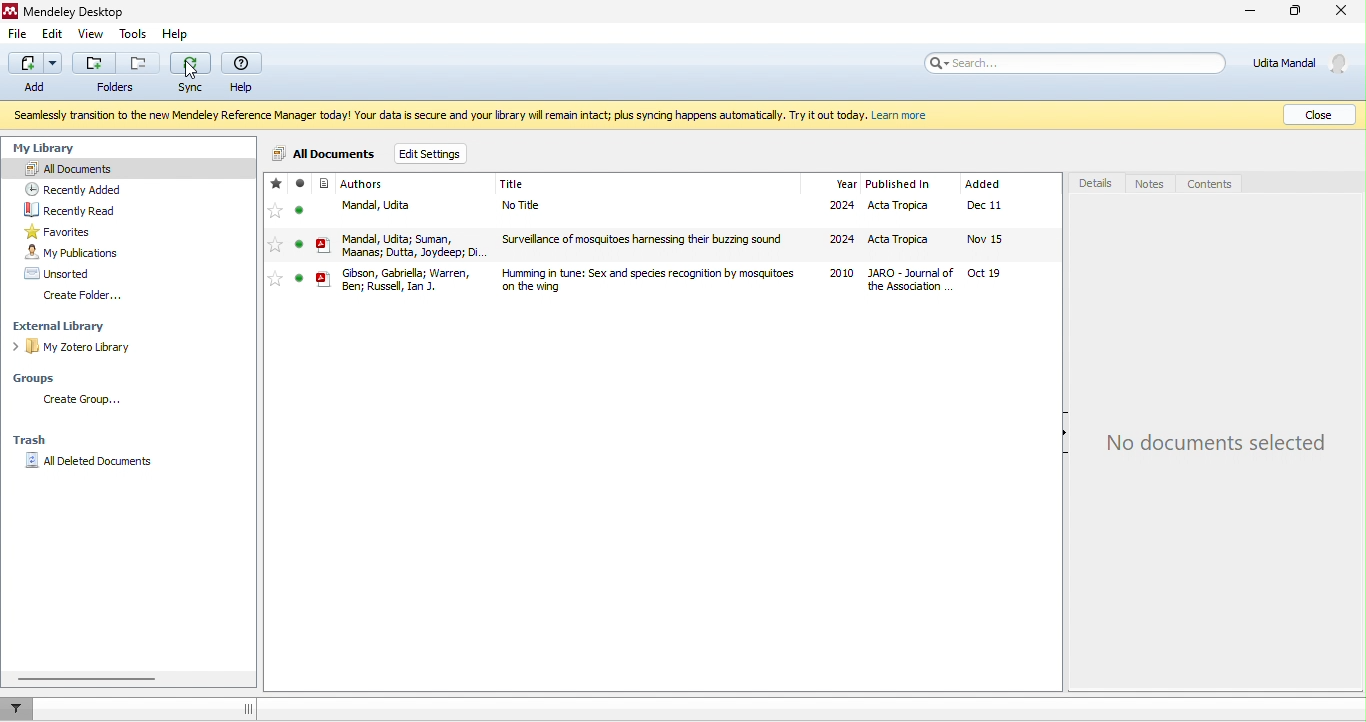 This screenshot has height=722, width=1366. Describe the element at coordinates (89, 679) in the screenshot. I see `horizontal scroll bar` at that location.